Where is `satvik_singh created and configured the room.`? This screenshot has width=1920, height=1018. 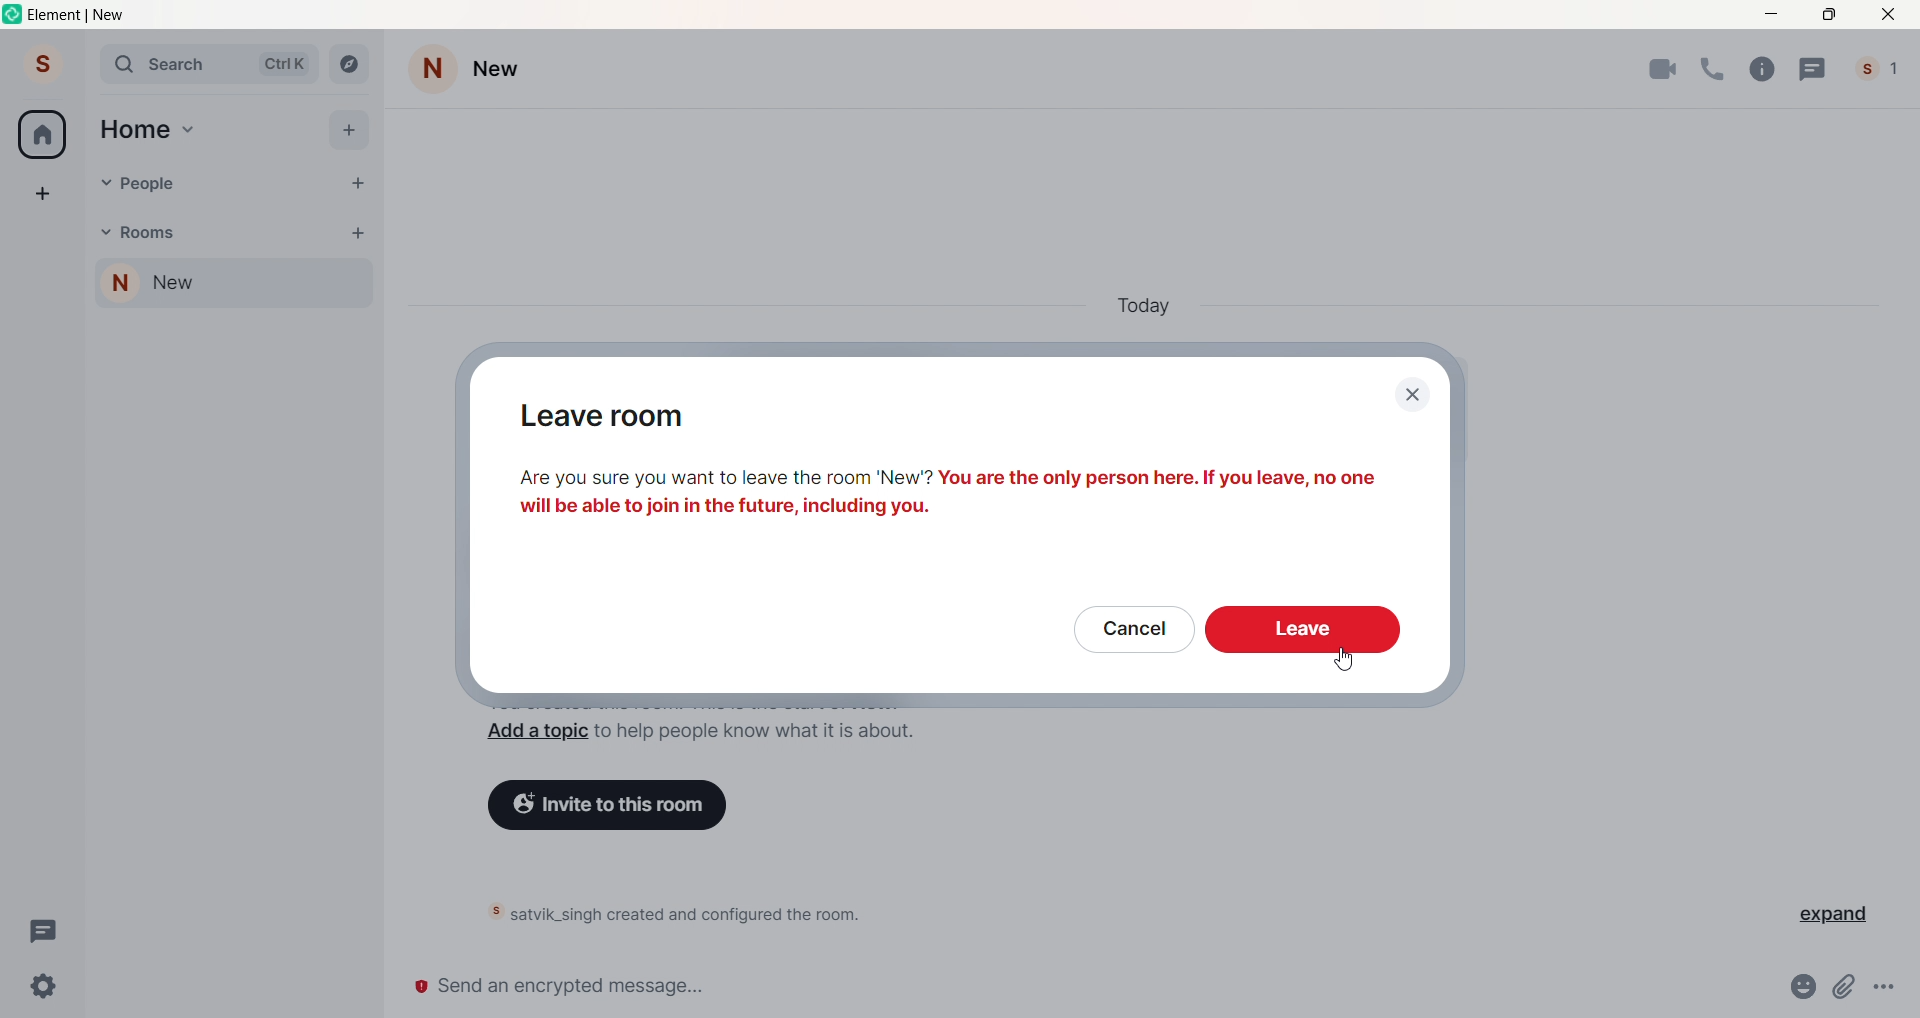
satvik_singh created and configured the room. is located at coordinates (710, 915).